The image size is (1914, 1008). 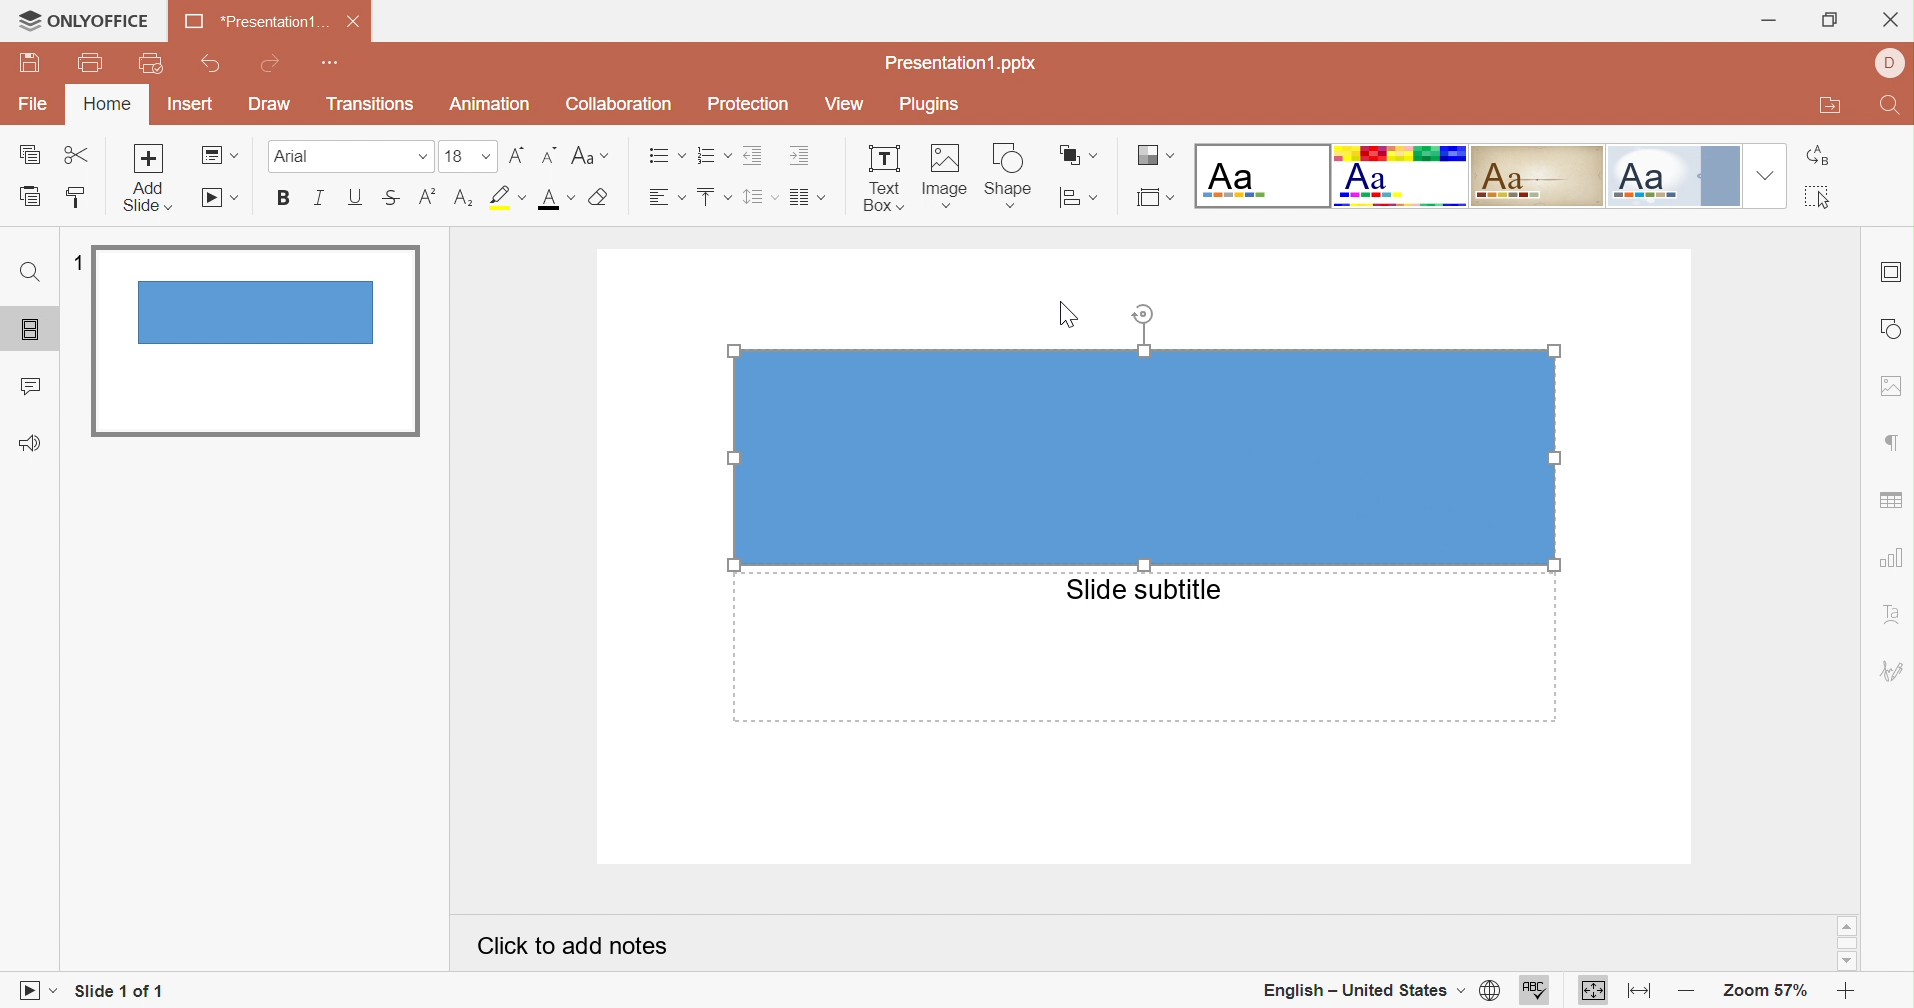 What do you see at coordinates (1832, 24) in the screenshot?
I see `Restore down` at bounding box center [1832, 24].